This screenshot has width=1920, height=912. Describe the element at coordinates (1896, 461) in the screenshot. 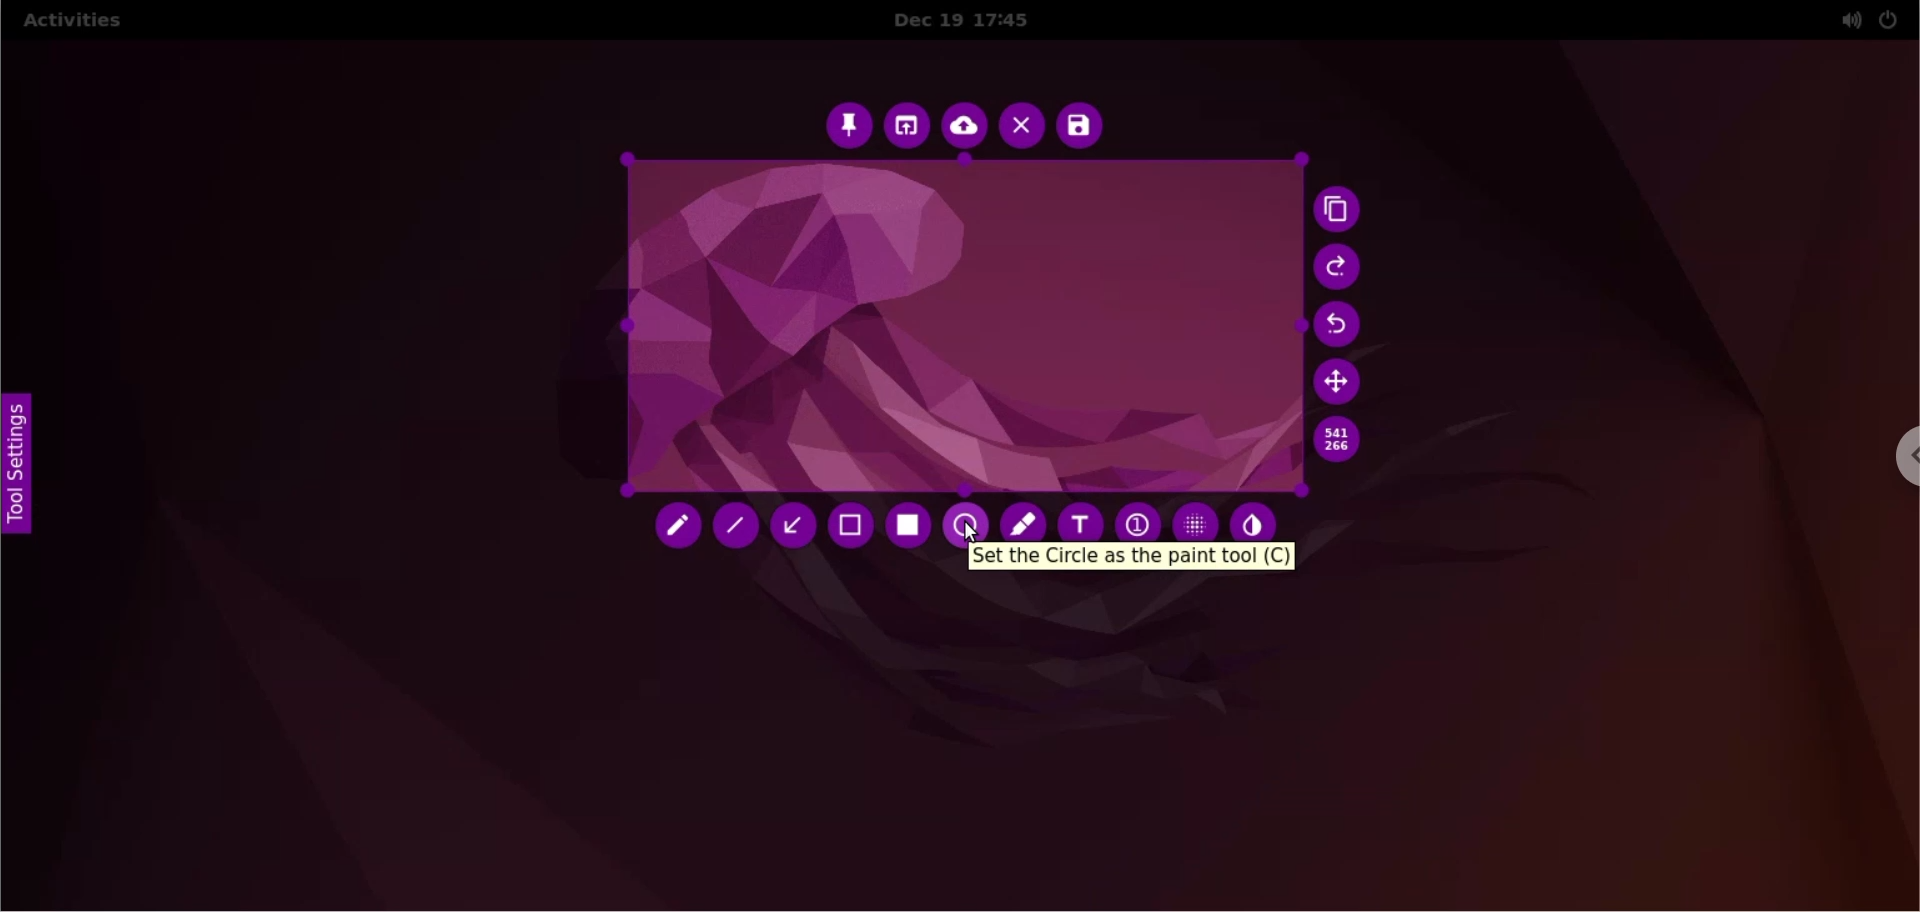

I see `chrome options` at that location.